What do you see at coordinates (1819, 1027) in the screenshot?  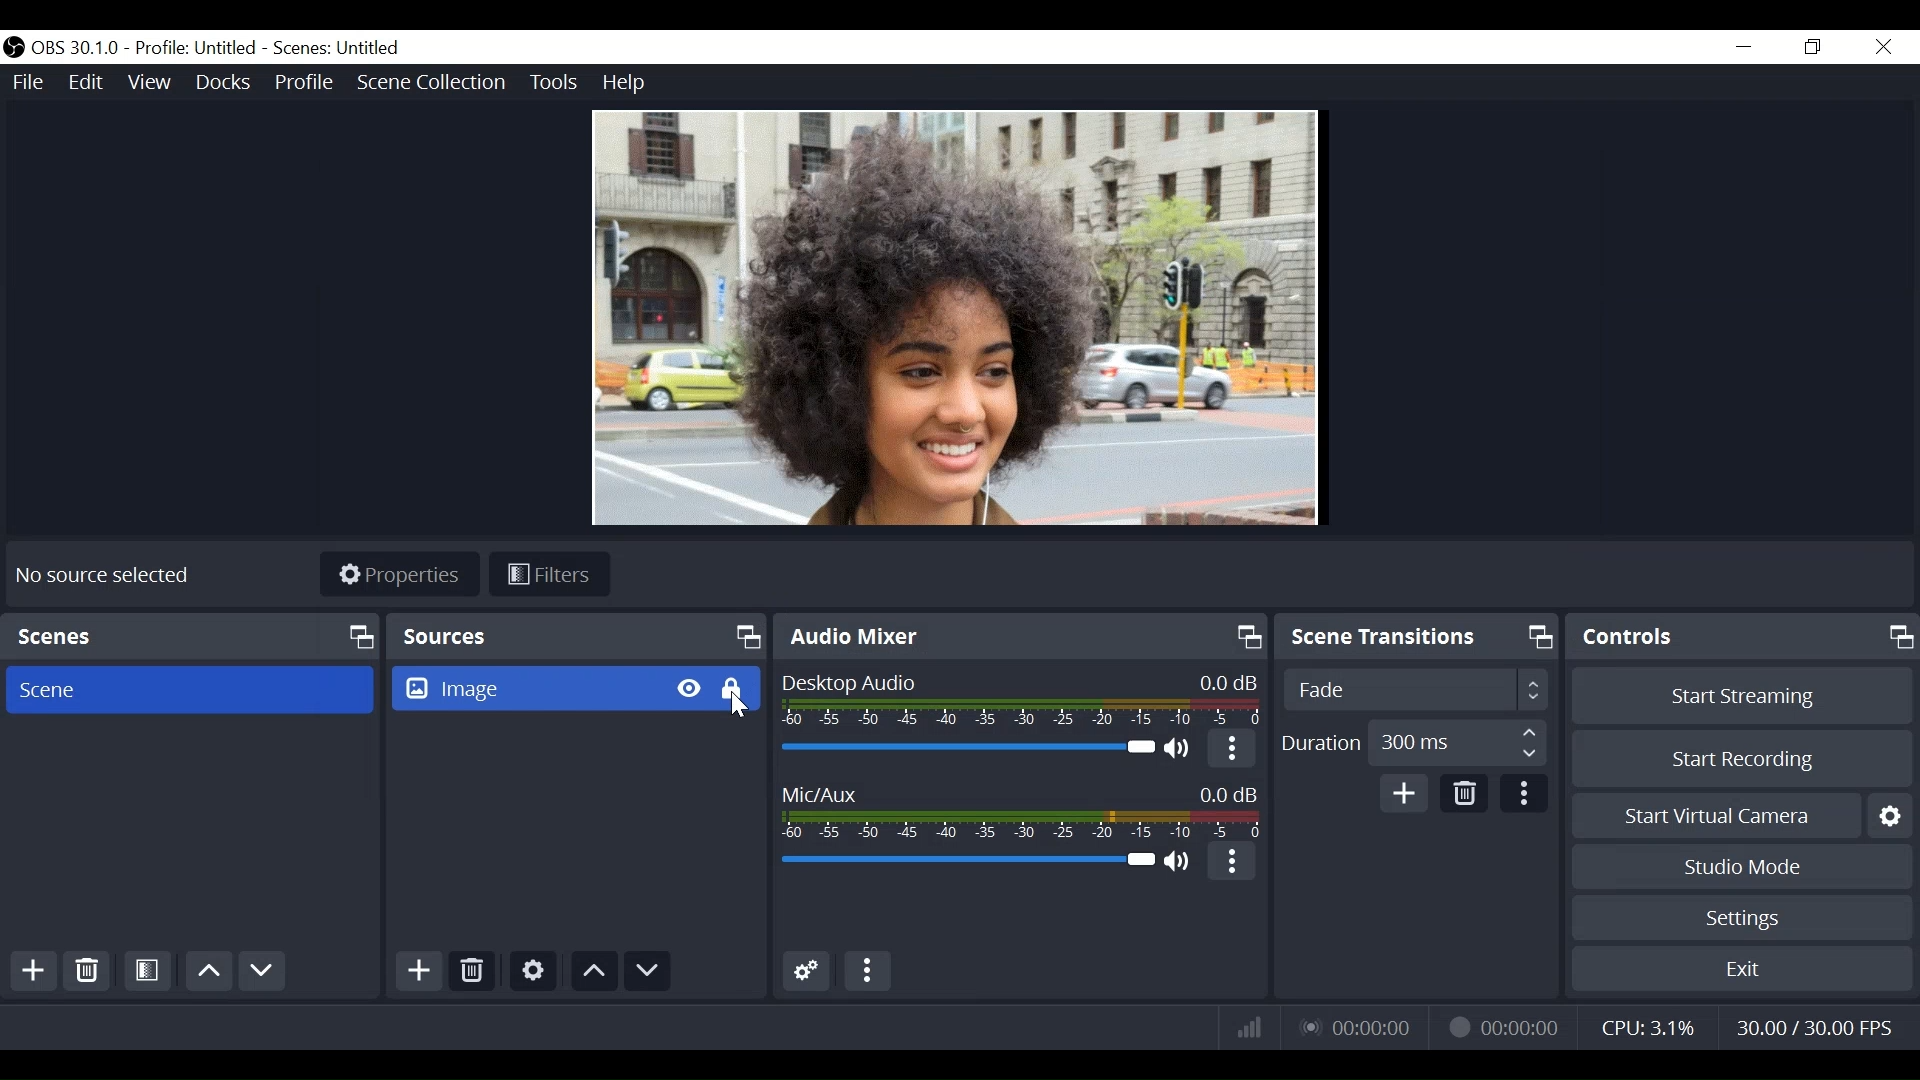 I see `30.00/ 30.00 FPS` at bounding box center [1819, 1027].